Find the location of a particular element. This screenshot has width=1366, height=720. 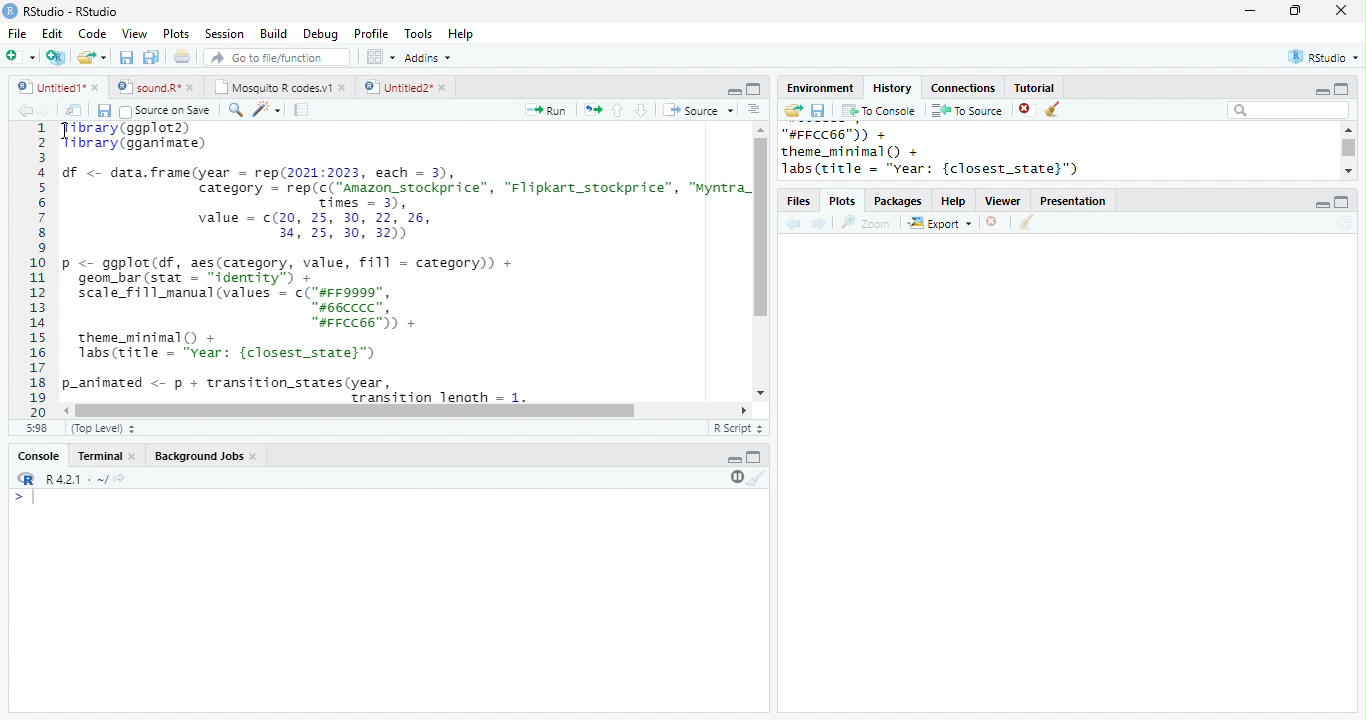

RStudio-RStudio is located at coordinates (71, 11).